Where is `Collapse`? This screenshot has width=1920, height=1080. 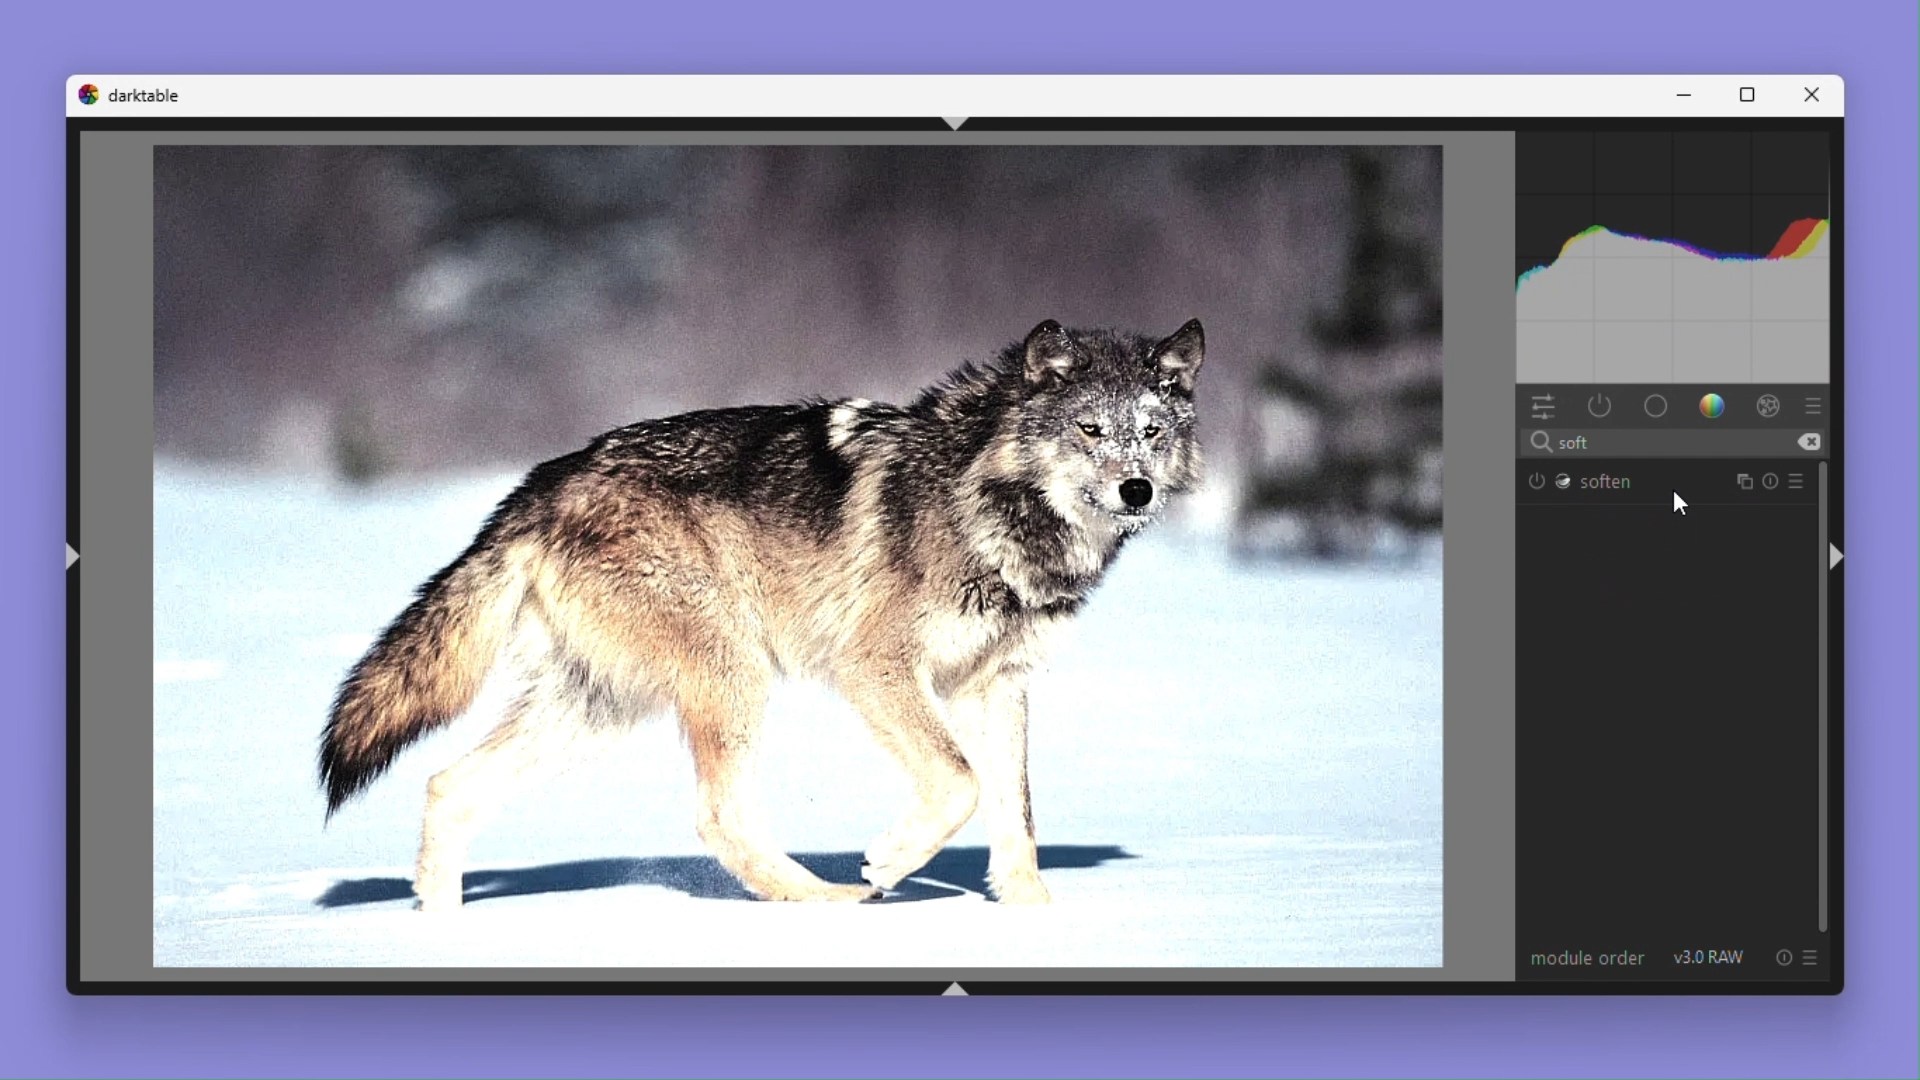 Collapse is located at coordinates (1838, 559).